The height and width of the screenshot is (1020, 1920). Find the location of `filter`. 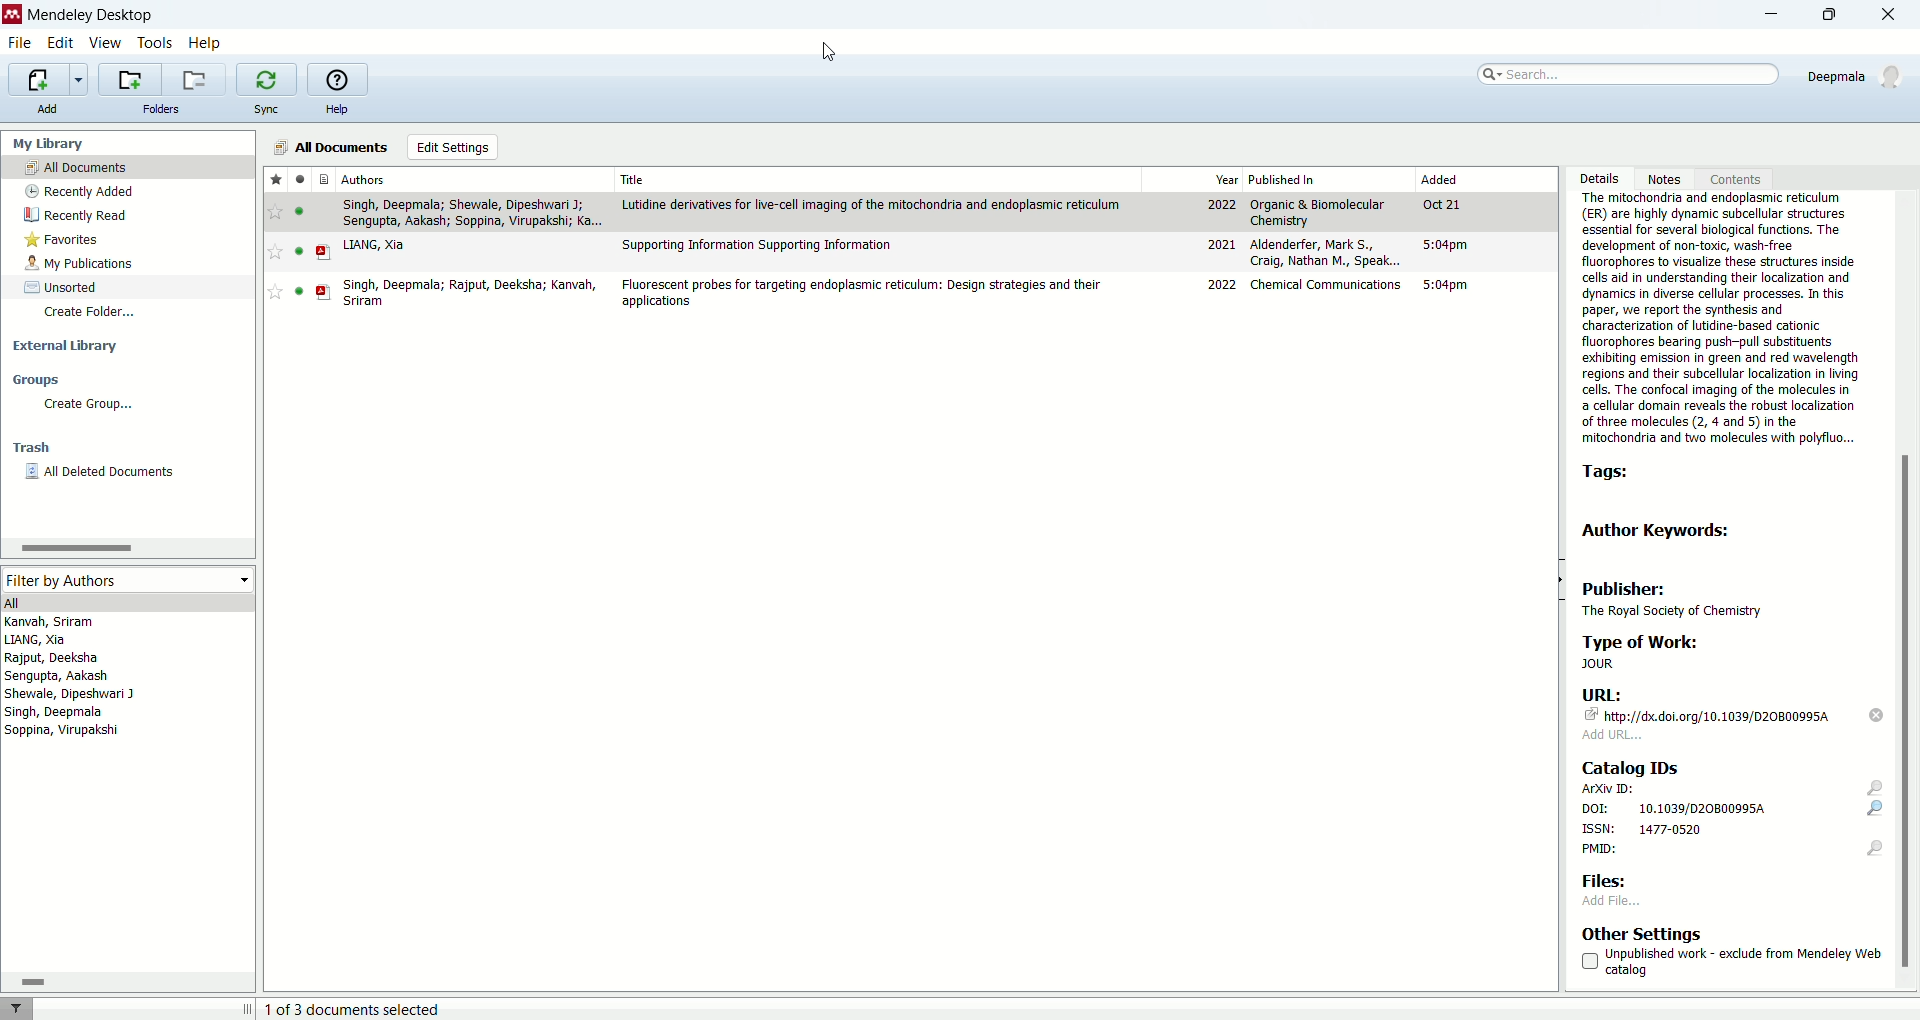

filter is located at coordinates (16, 1008).